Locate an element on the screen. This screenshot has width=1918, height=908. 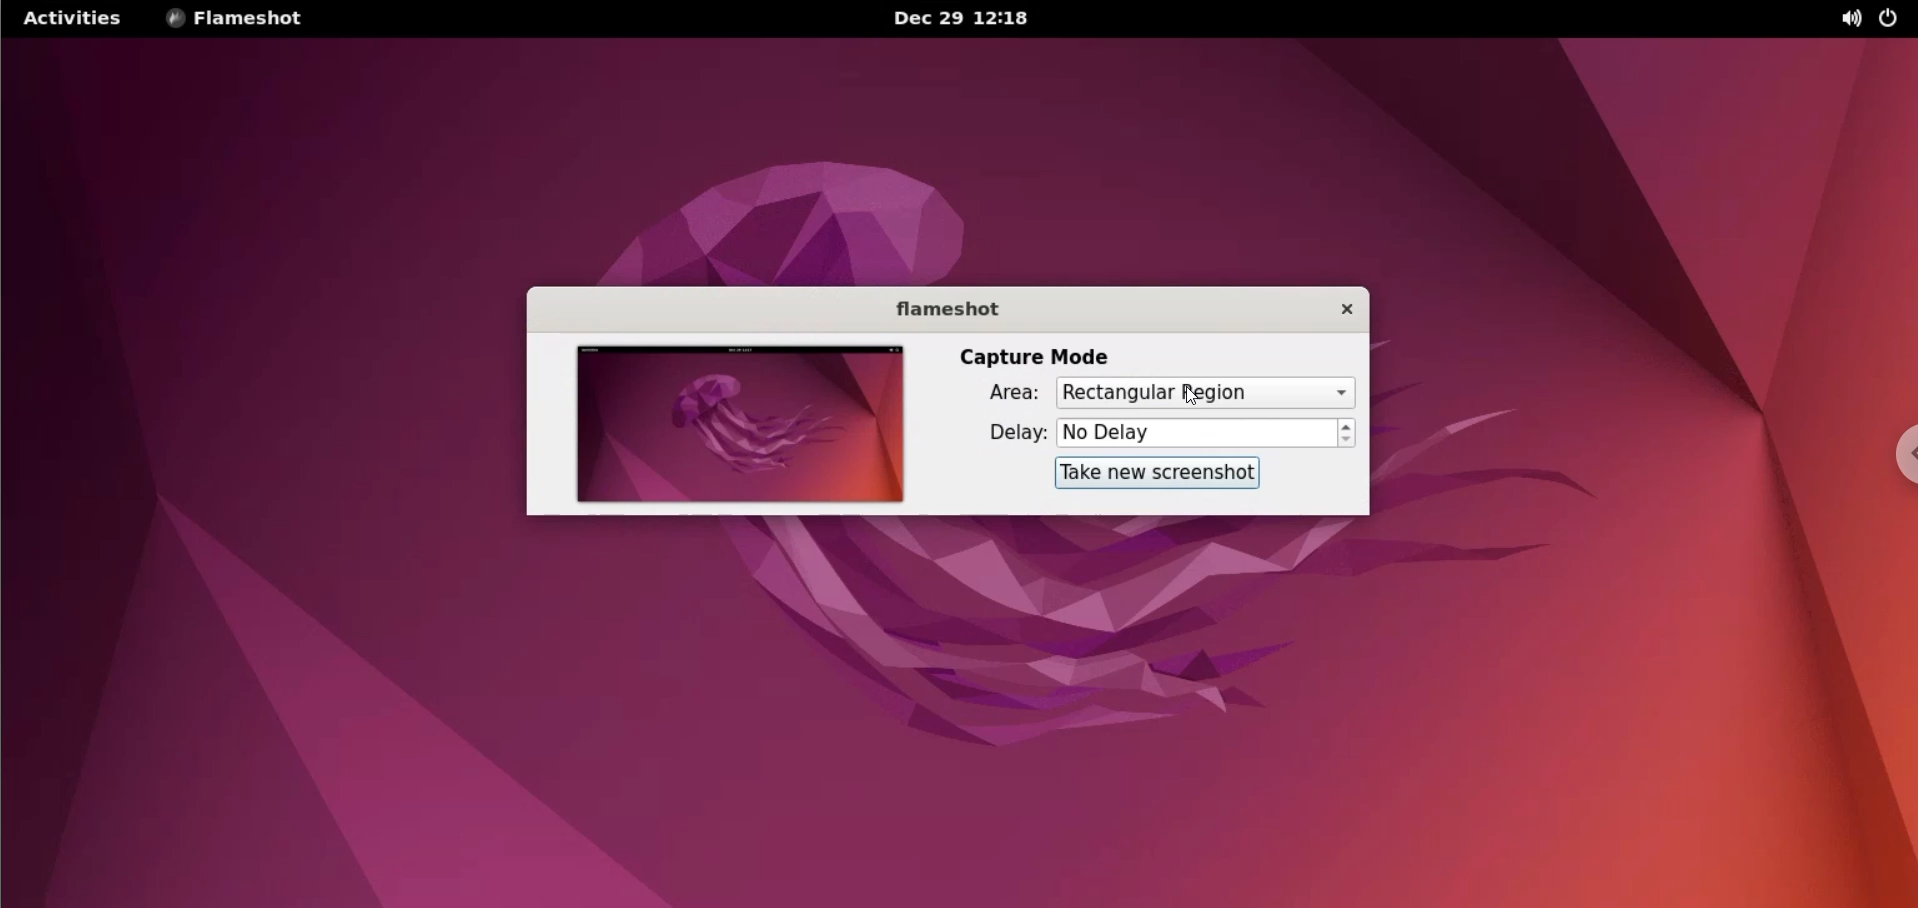
delay time is located at coordinates (1198, 434).